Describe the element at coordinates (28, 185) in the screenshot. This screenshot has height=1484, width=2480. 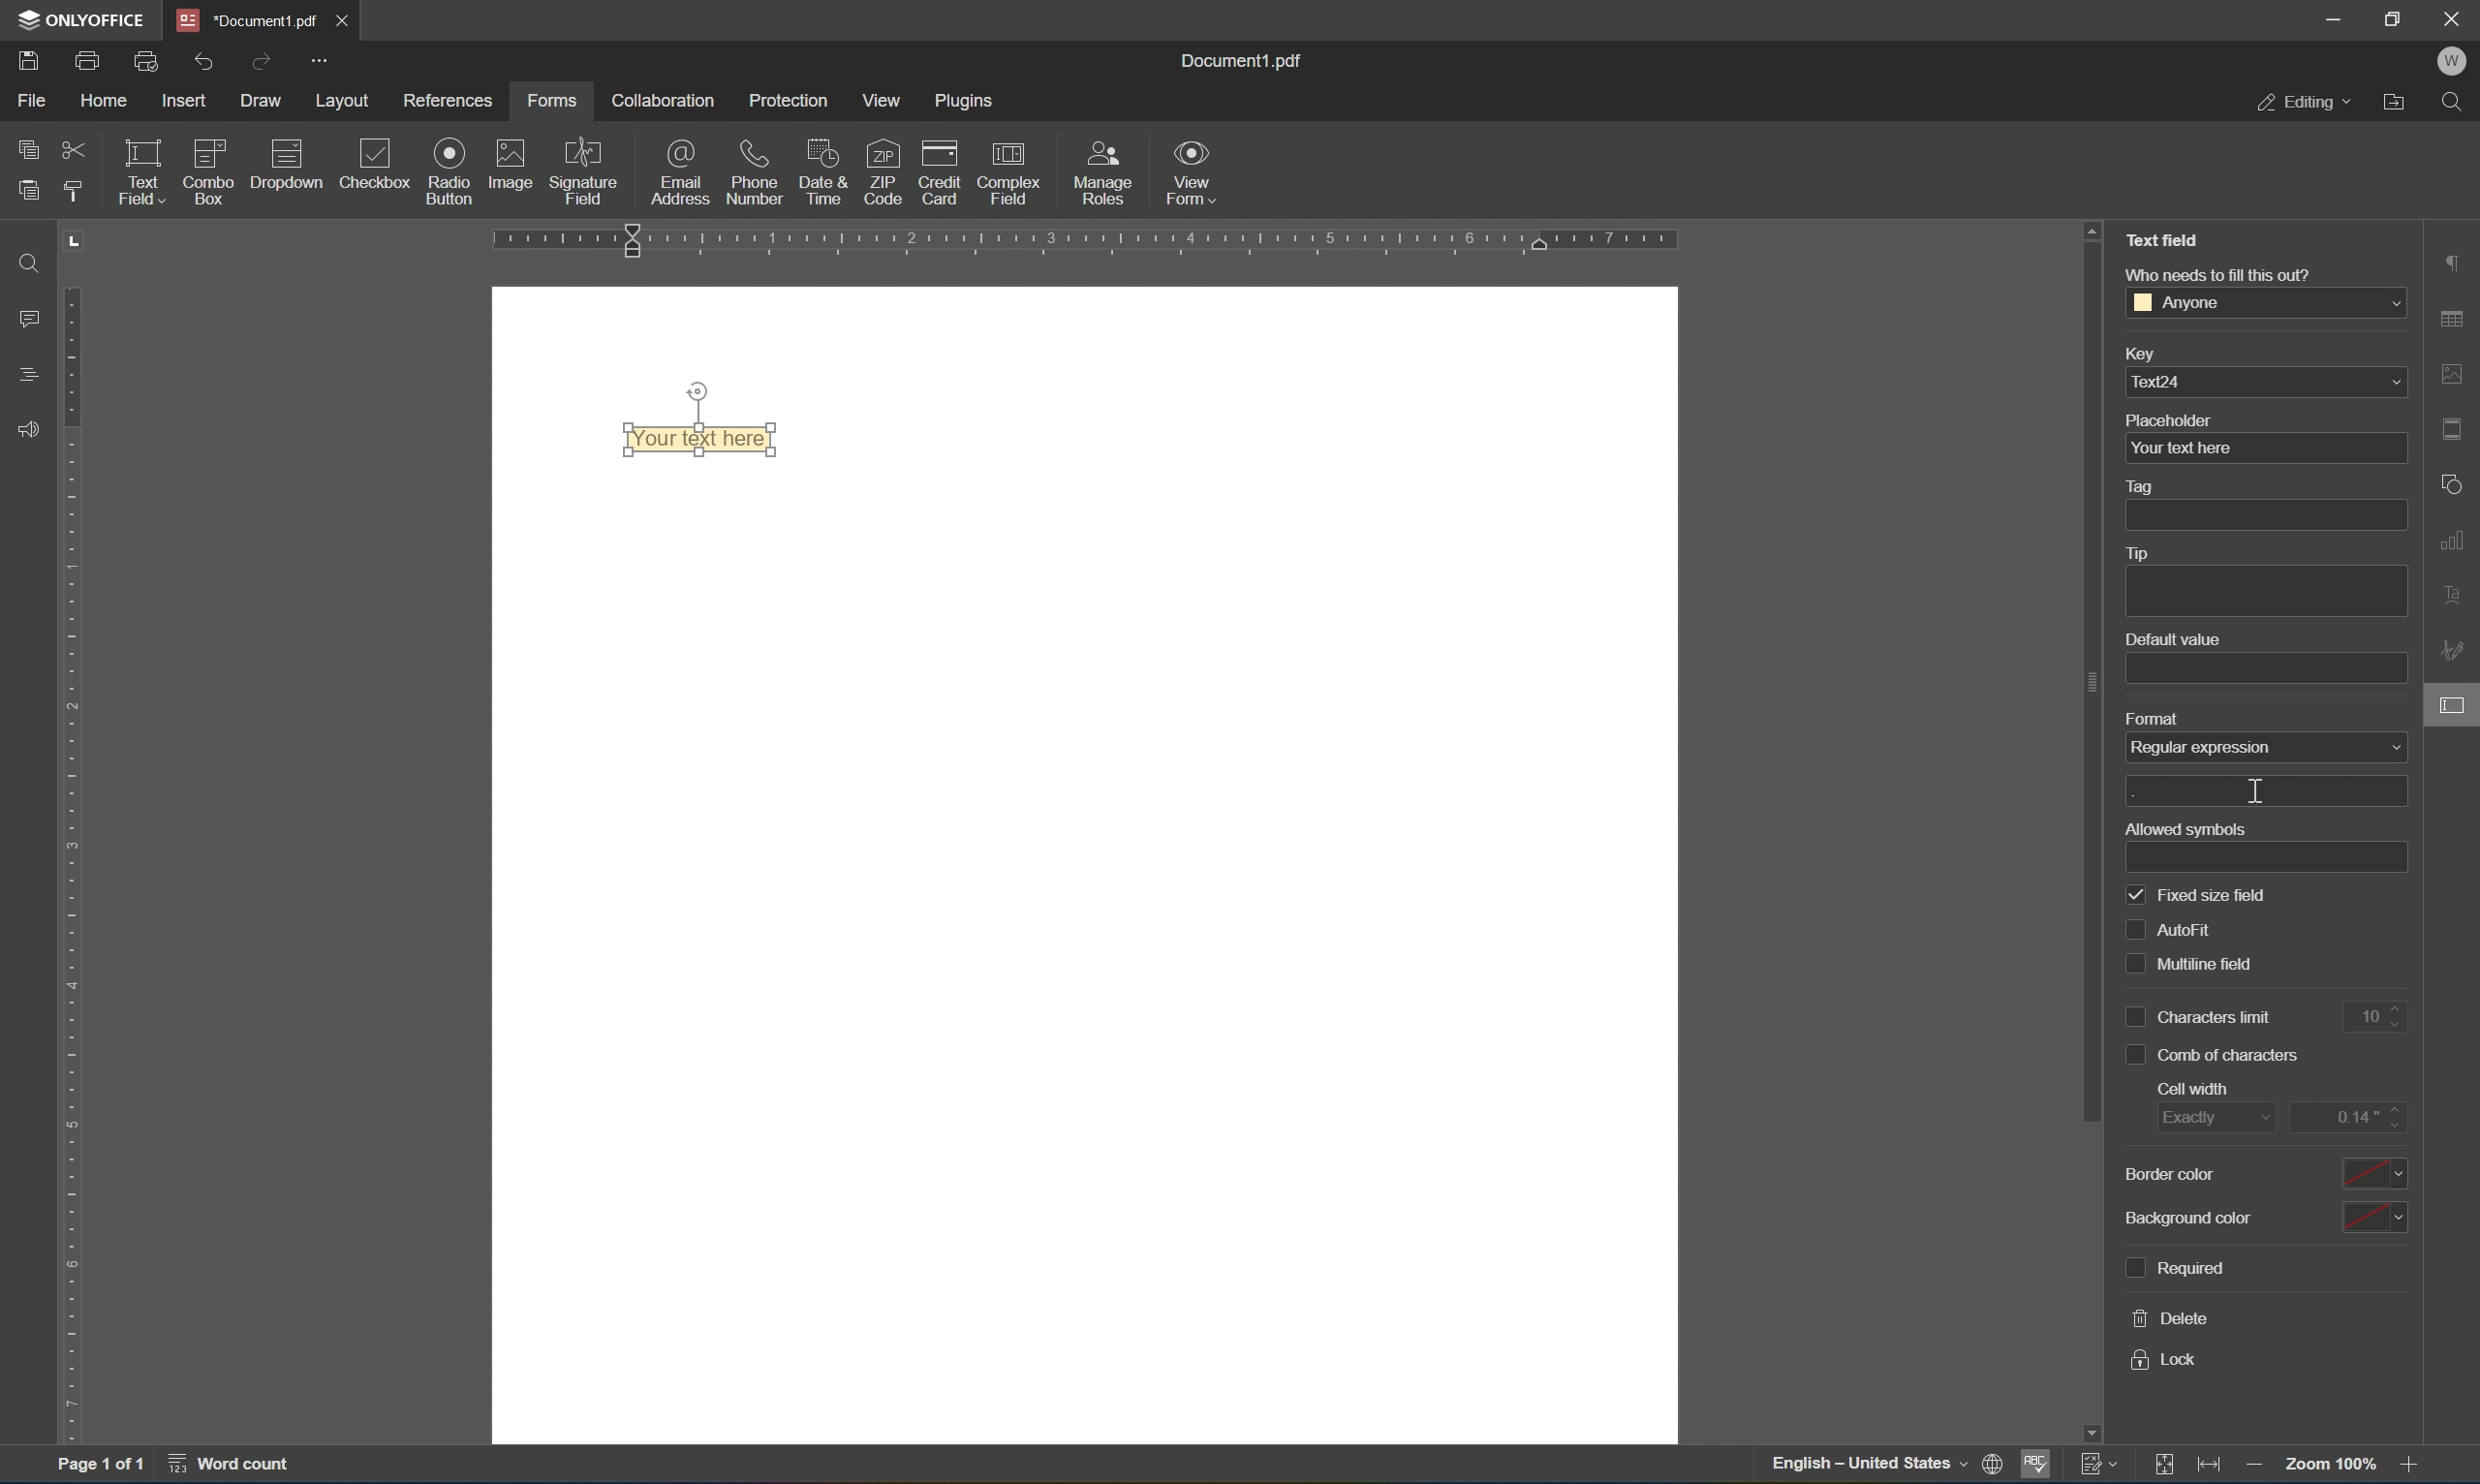
I see `paste` at that location.